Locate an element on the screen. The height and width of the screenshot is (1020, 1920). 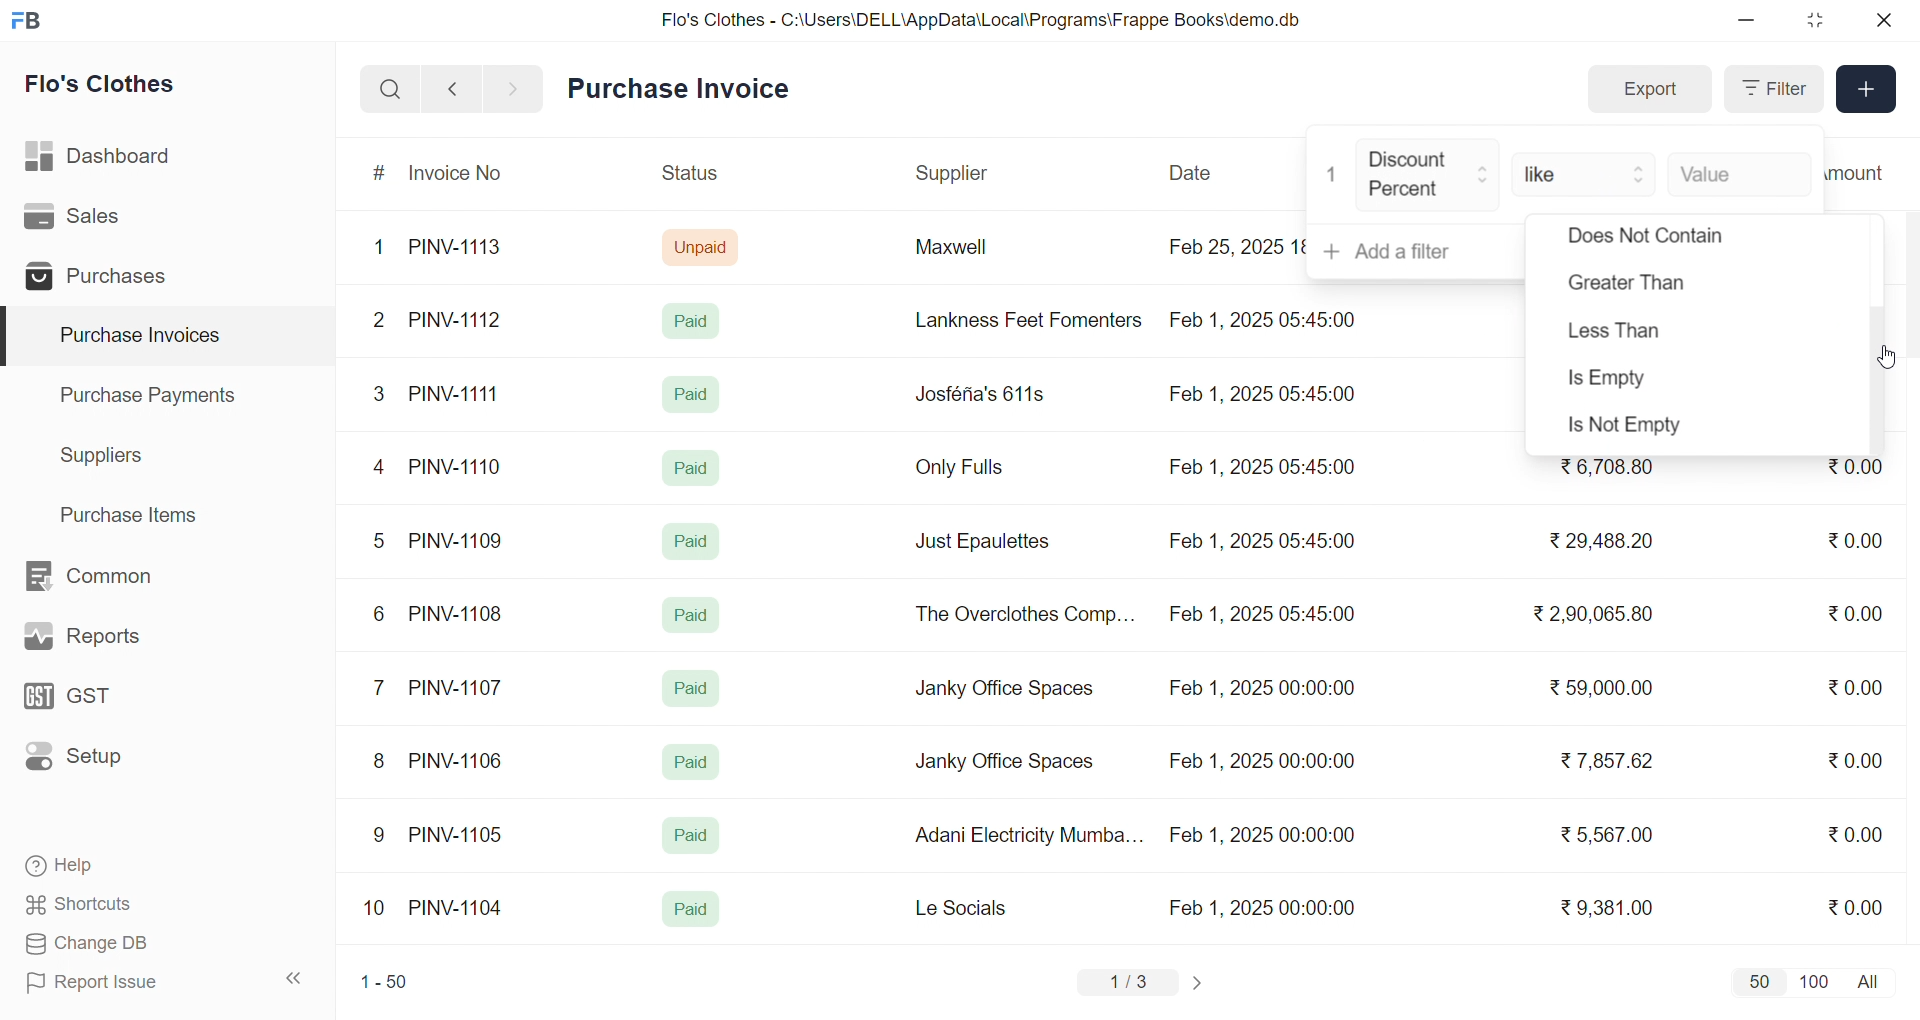
Discount Percent is located at coordinates (1429, 176).